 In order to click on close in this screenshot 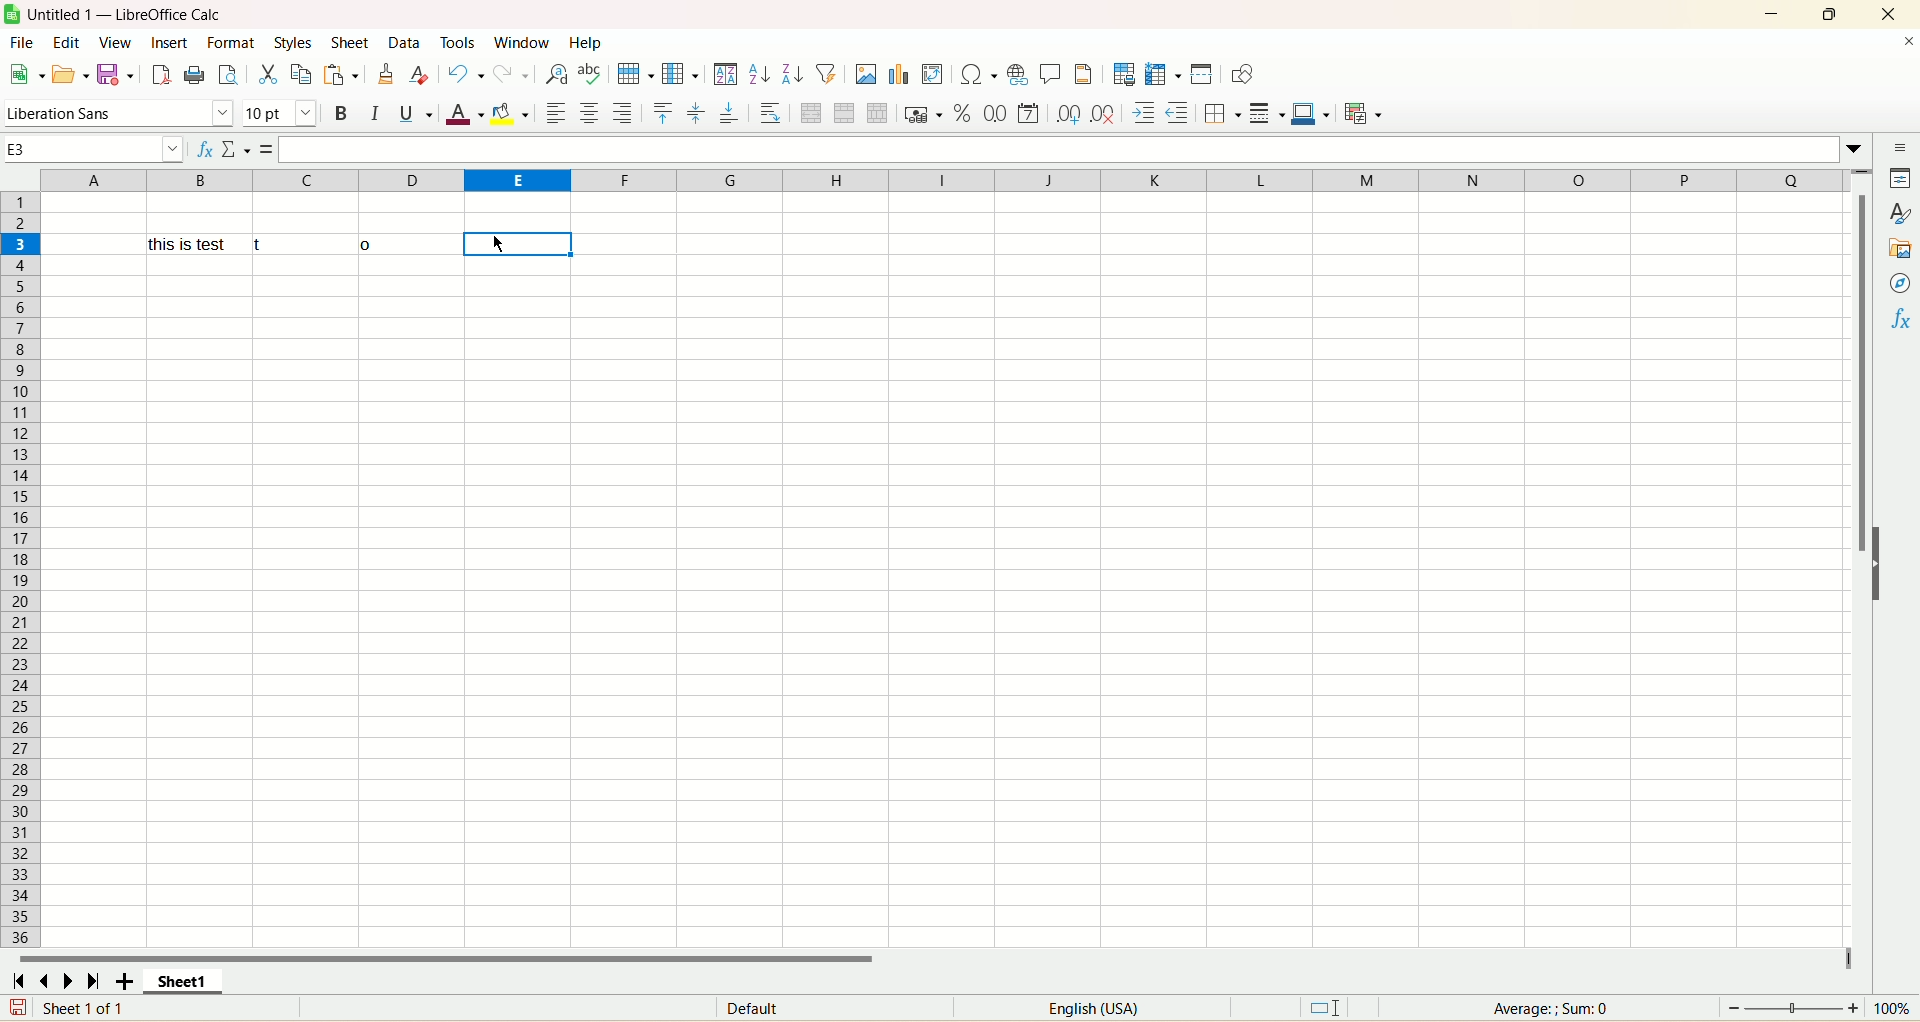, I will do `click(1884, 13)`.